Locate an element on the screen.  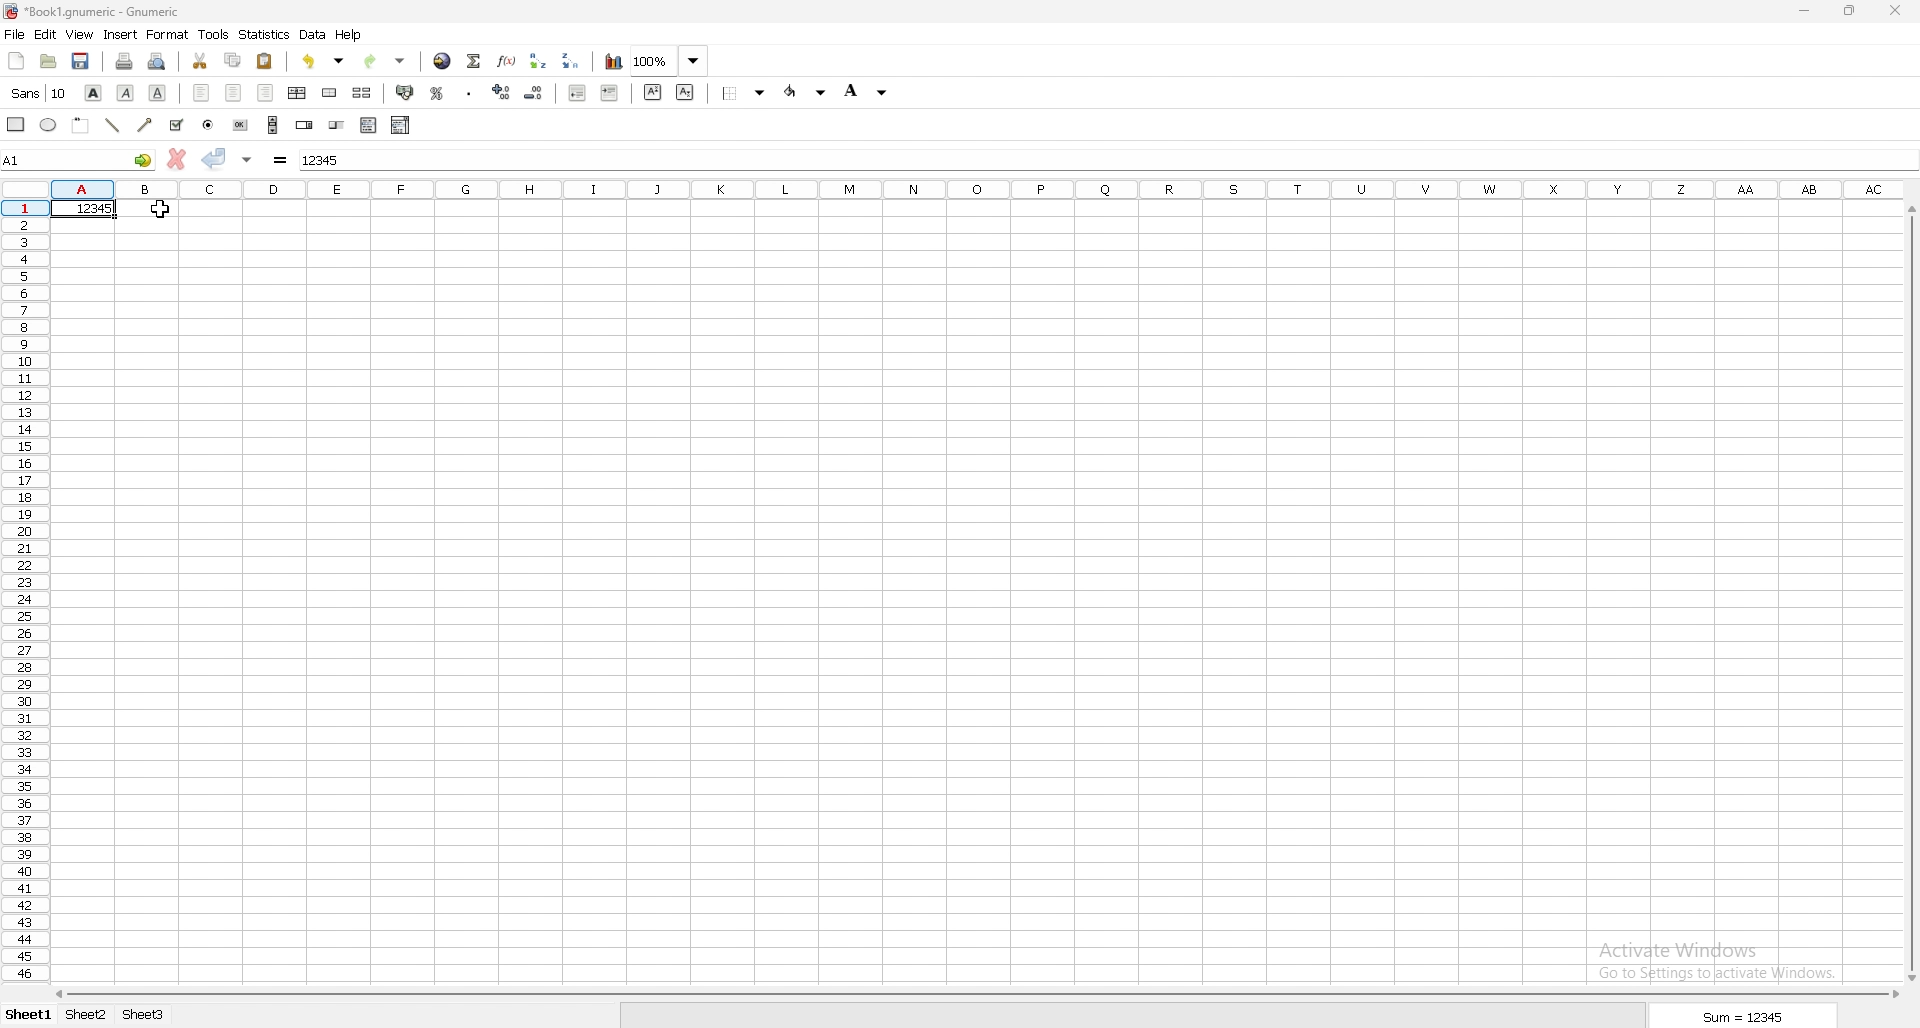
new is located at coordinates (17, 61).